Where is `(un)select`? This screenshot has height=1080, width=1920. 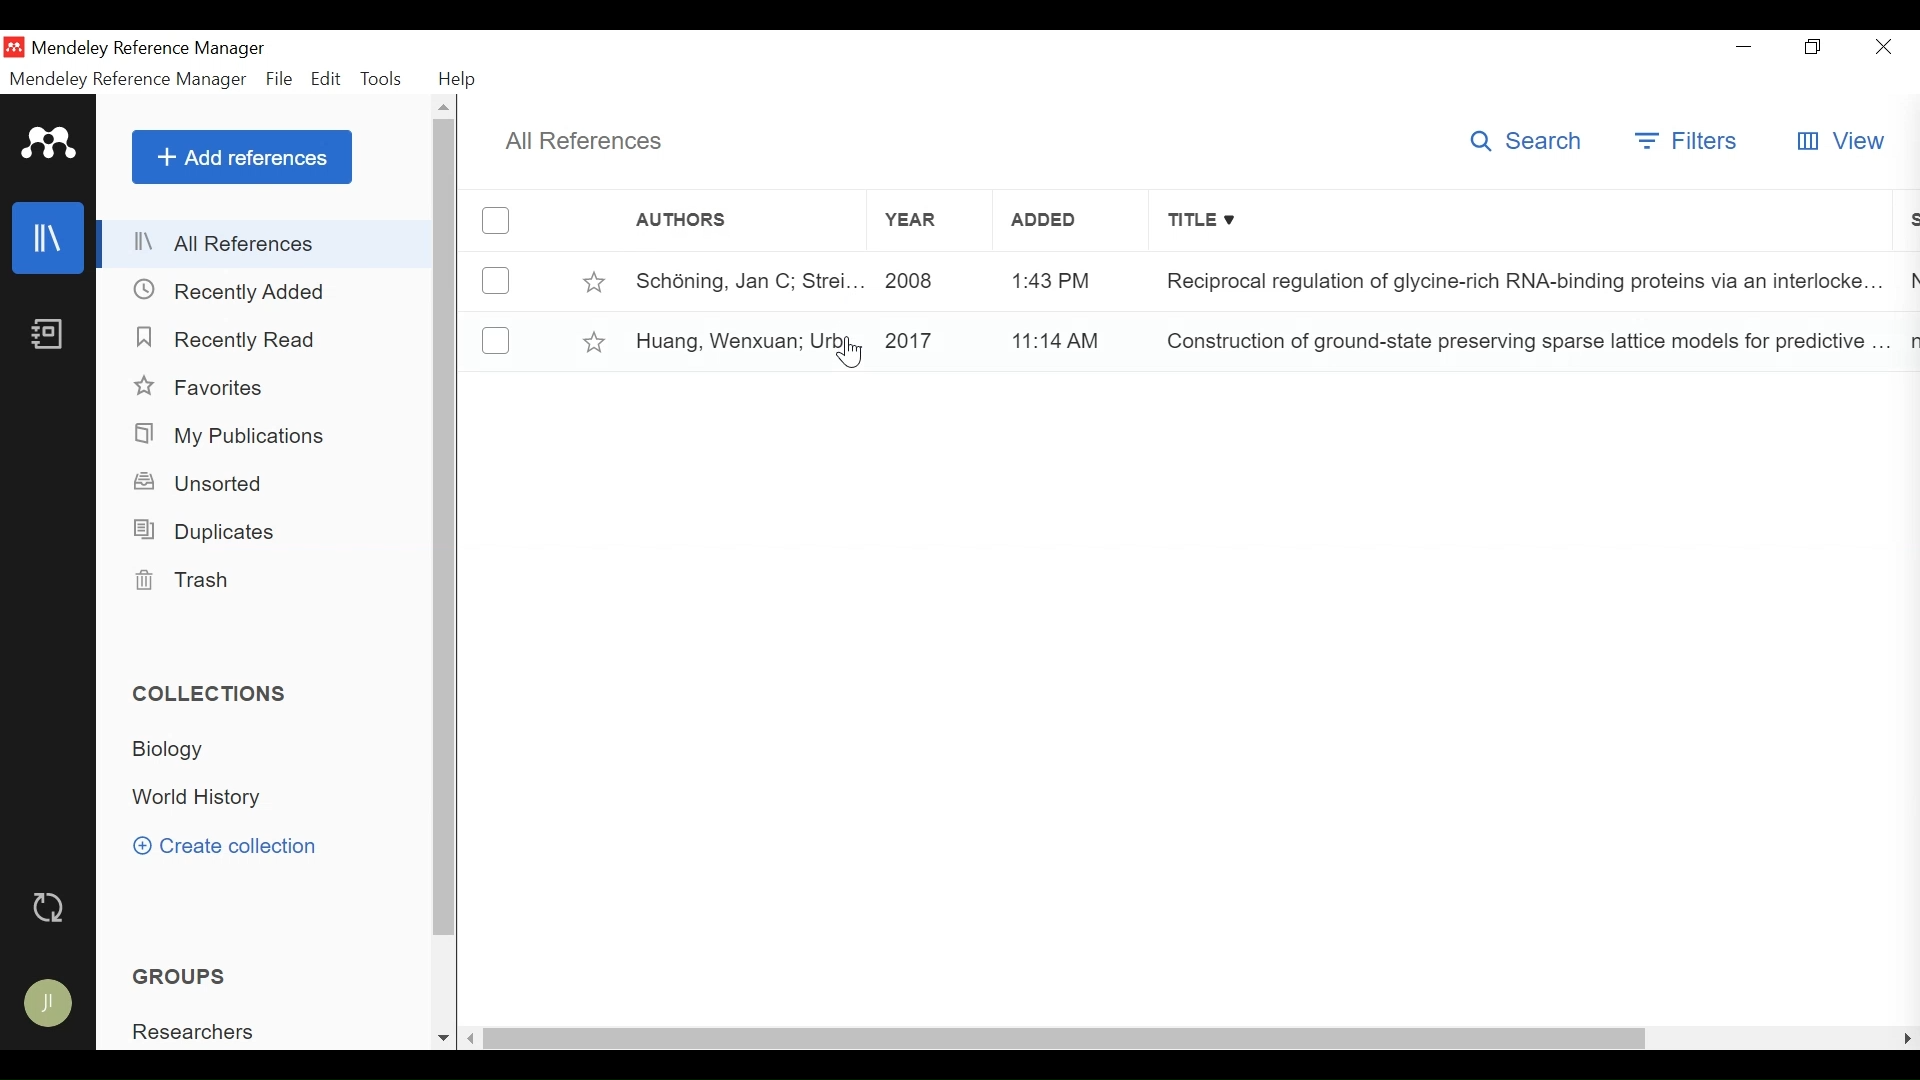 (un)select is located at coordinates (496, 281).